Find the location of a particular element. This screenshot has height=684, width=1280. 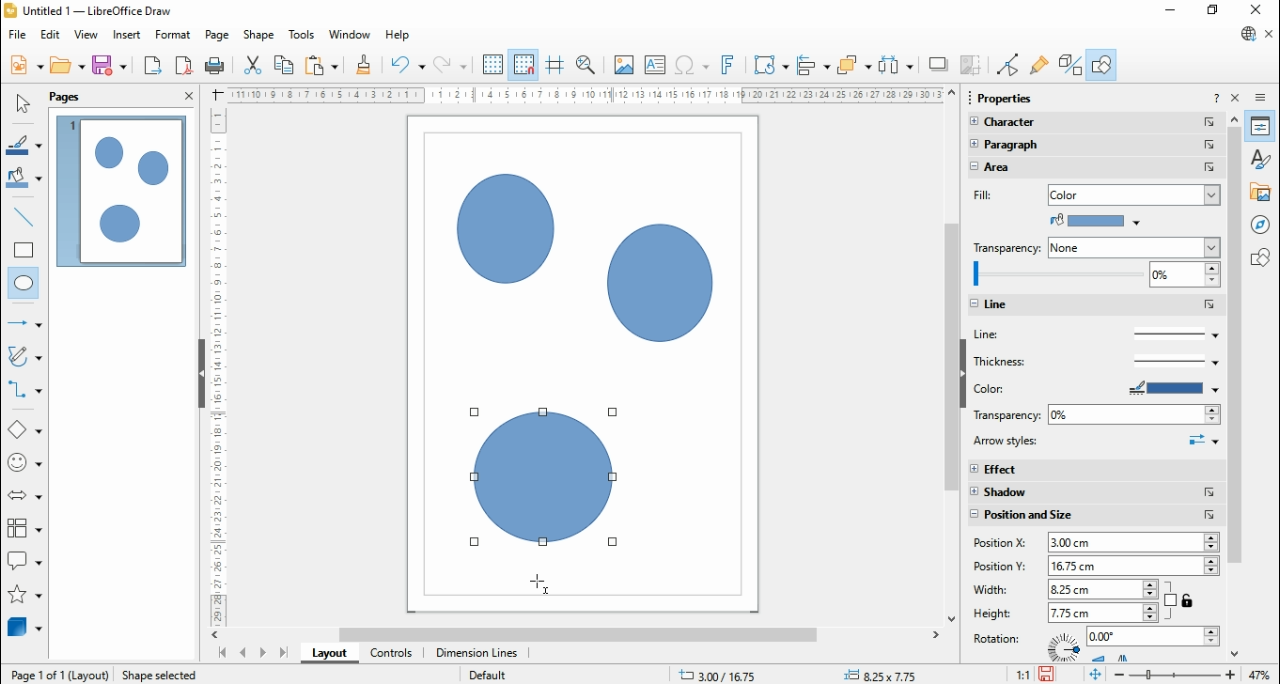

insert text box is located at coordinates (654, 64).